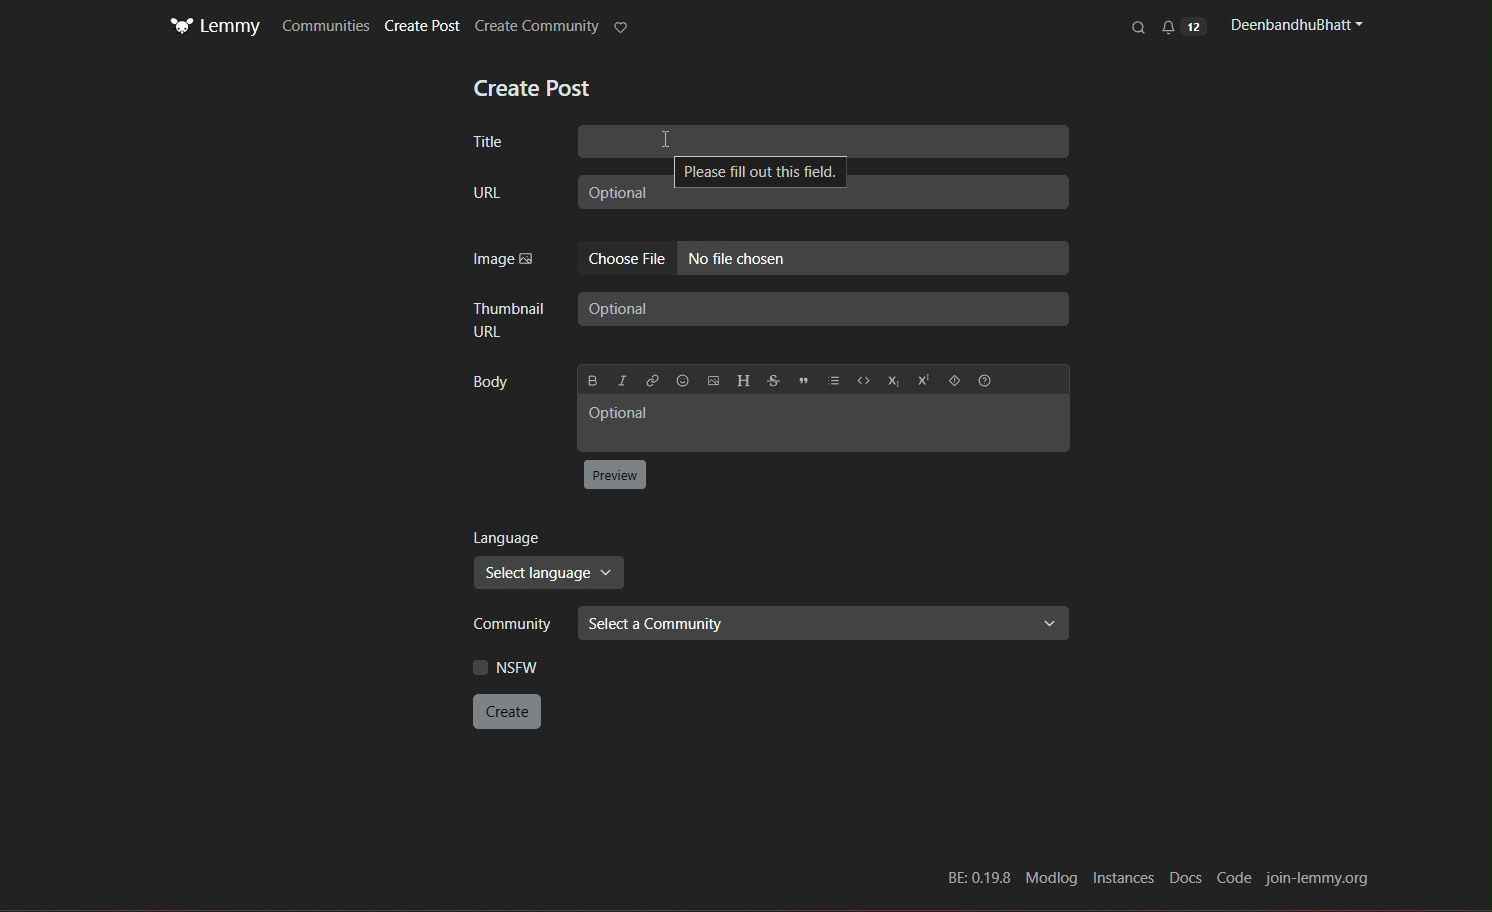 The height and width of the screenshot is (912, 1492). What do you see at coordinates (666, 141) in the screenshot?
I see `Cursor` at bounding box center [666, 141].